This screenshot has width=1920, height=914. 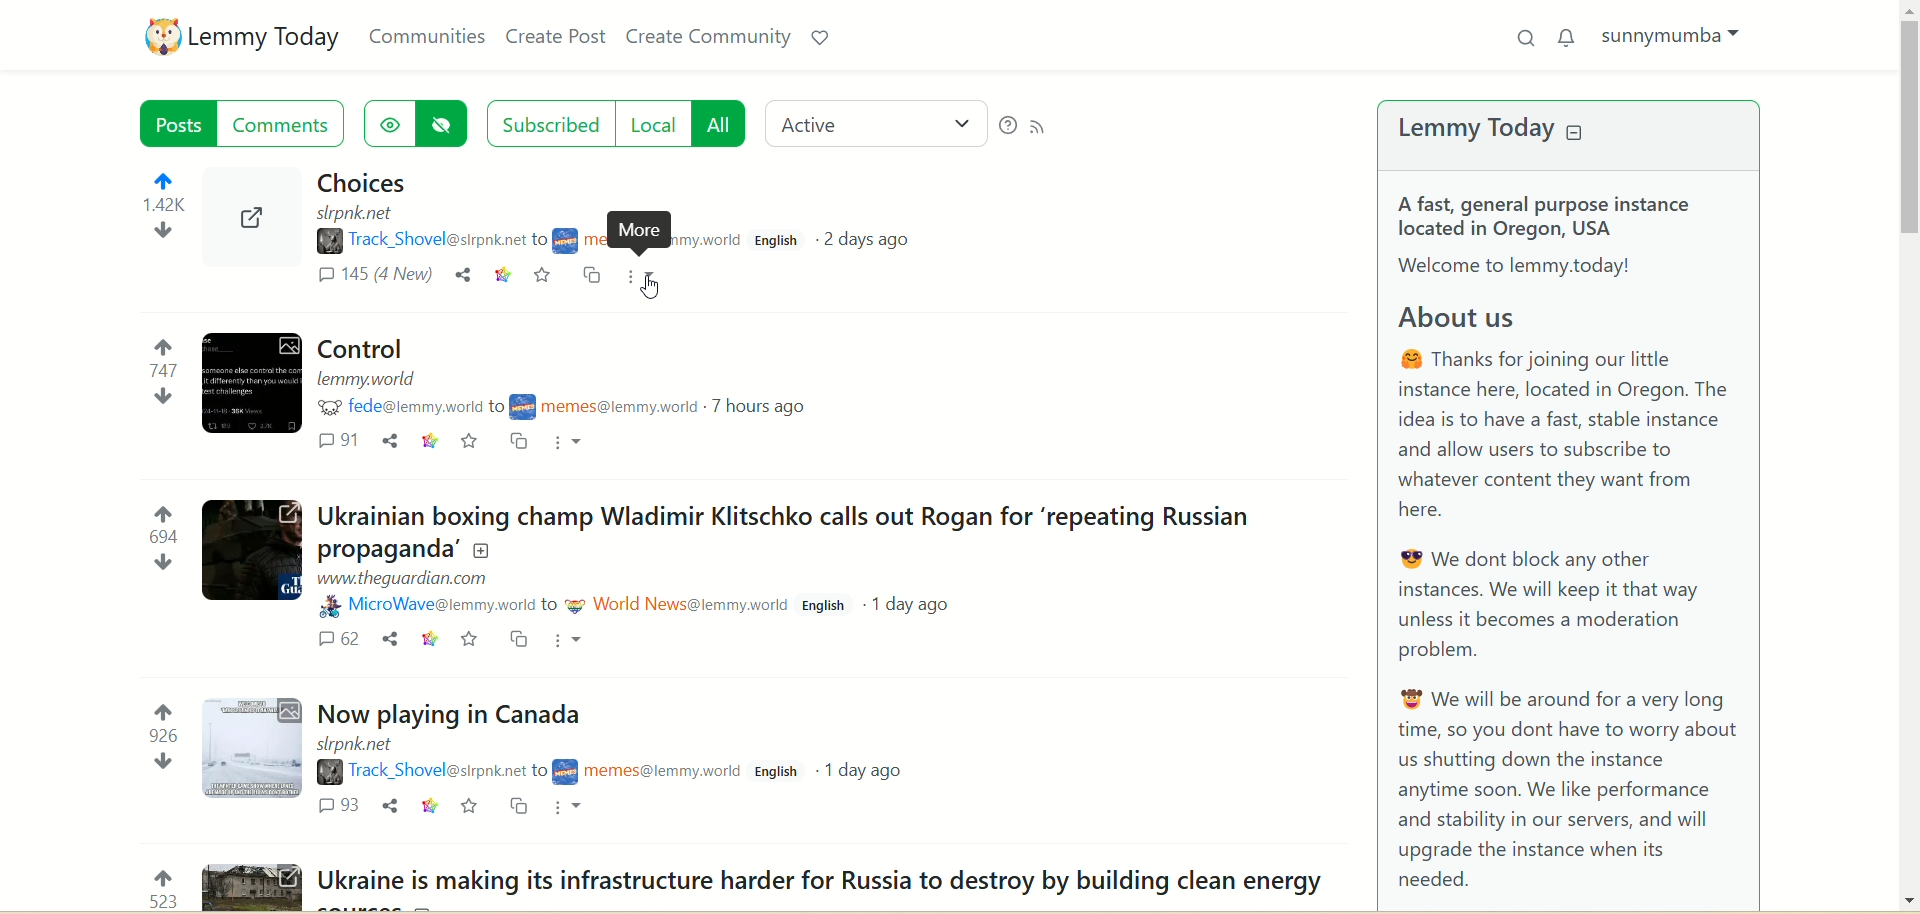 What do you see at coordinates (1045, 130) in the screenshot?
I see `RSS` at bounding box center [1045, 130].